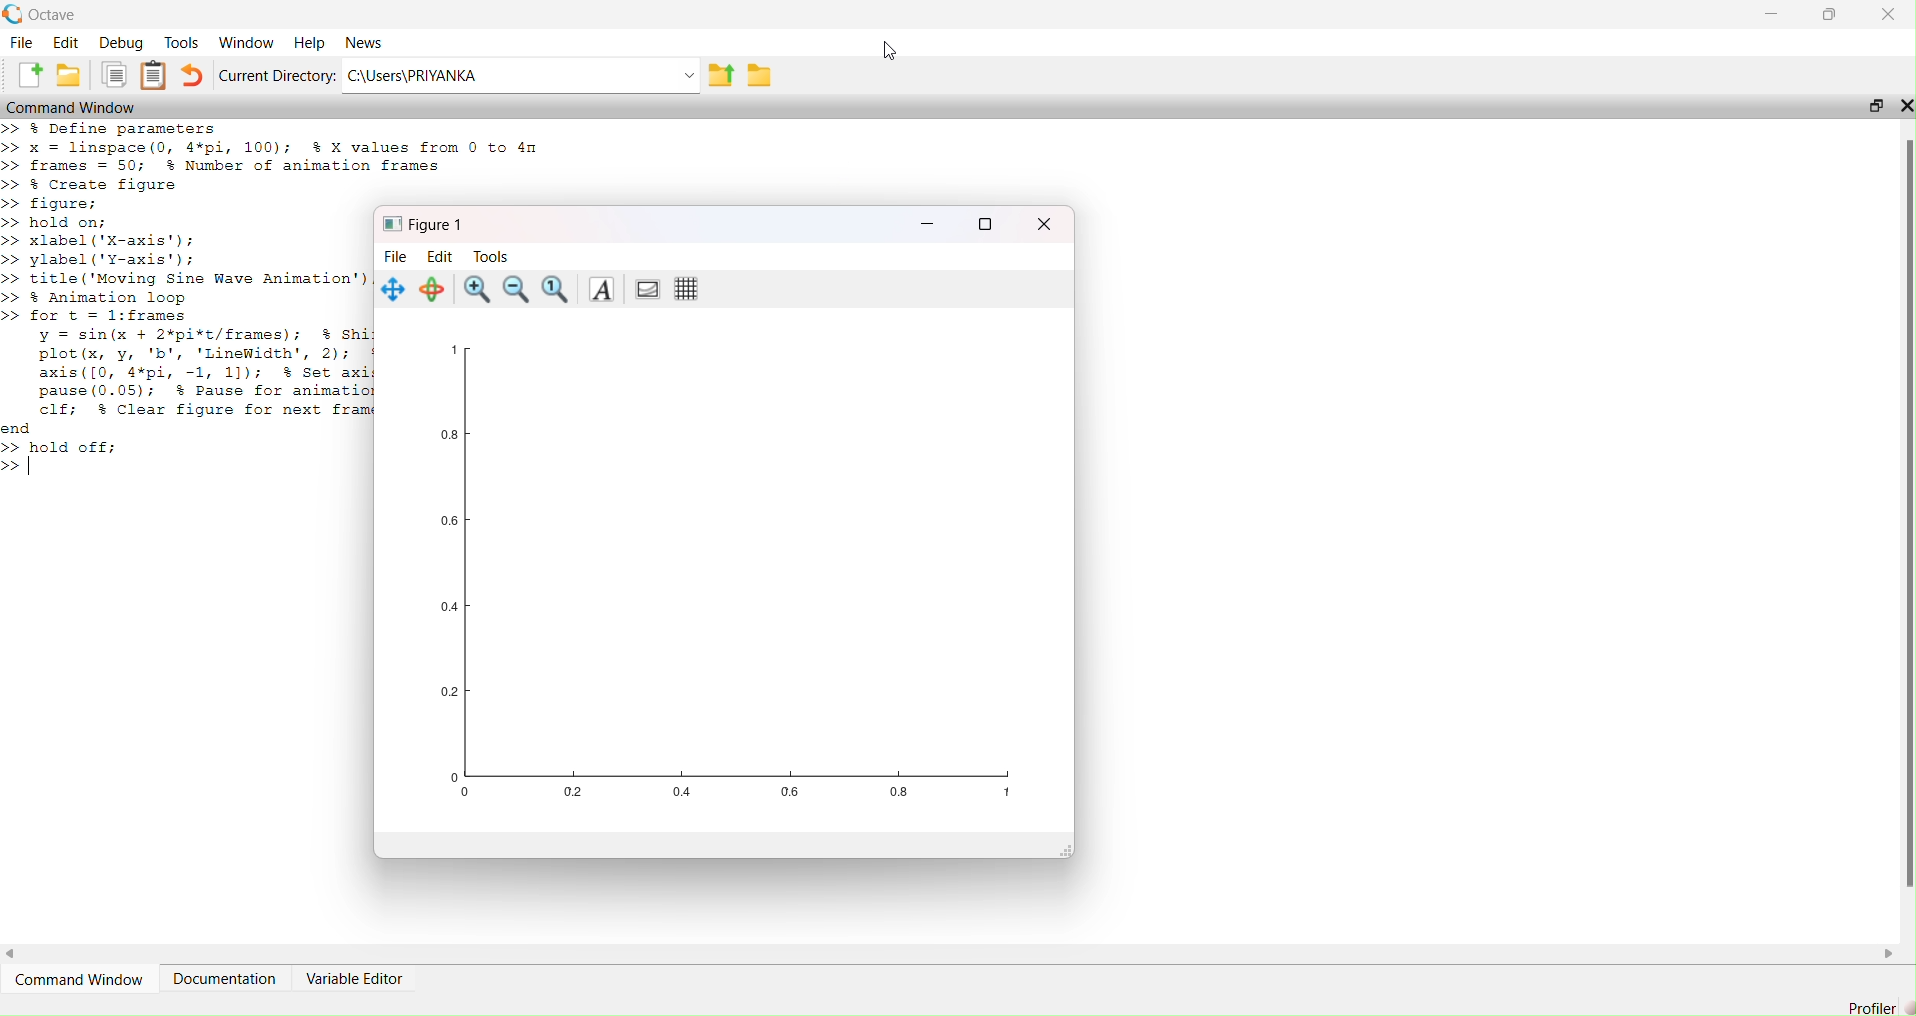 The width and height of the screenshot is (1916, 1016). I want to click on maximise, so click(1870, 104).